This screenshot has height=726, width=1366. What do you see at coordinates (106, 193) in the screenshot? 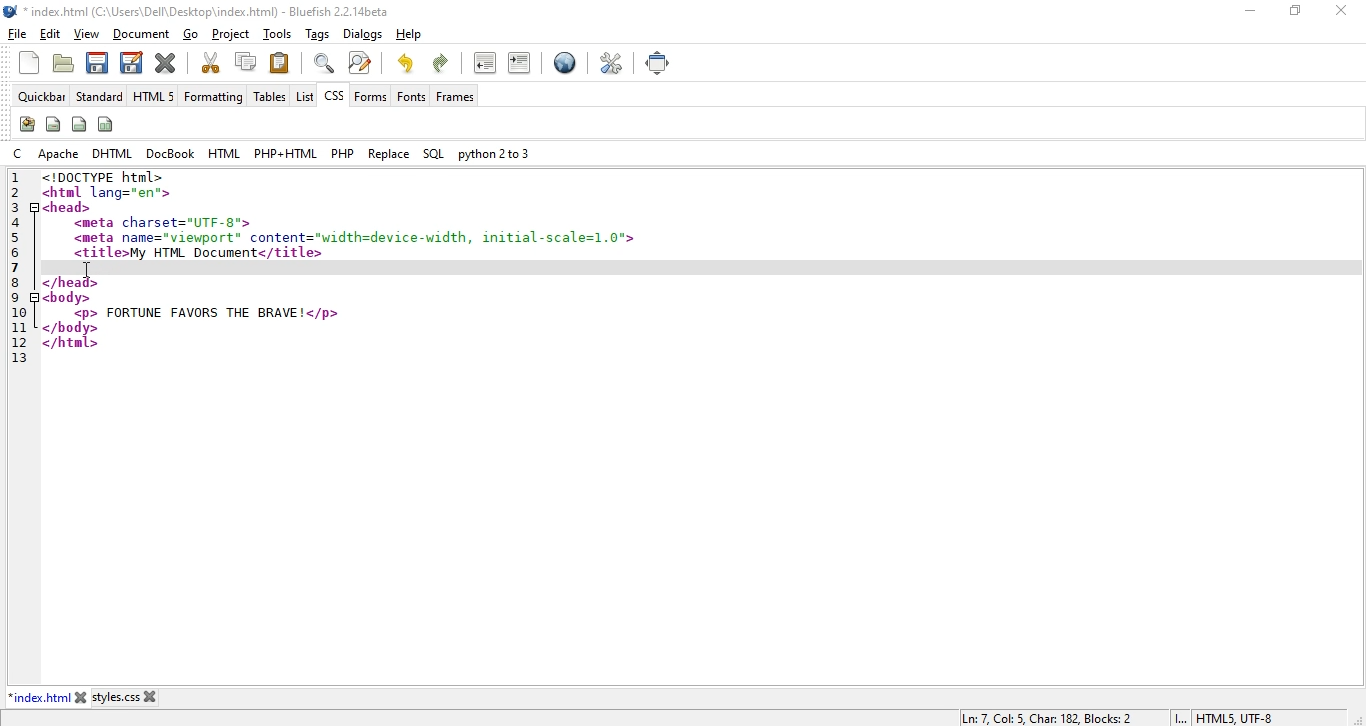
I see `<html lang="en">` at bounding box center [106, 193].